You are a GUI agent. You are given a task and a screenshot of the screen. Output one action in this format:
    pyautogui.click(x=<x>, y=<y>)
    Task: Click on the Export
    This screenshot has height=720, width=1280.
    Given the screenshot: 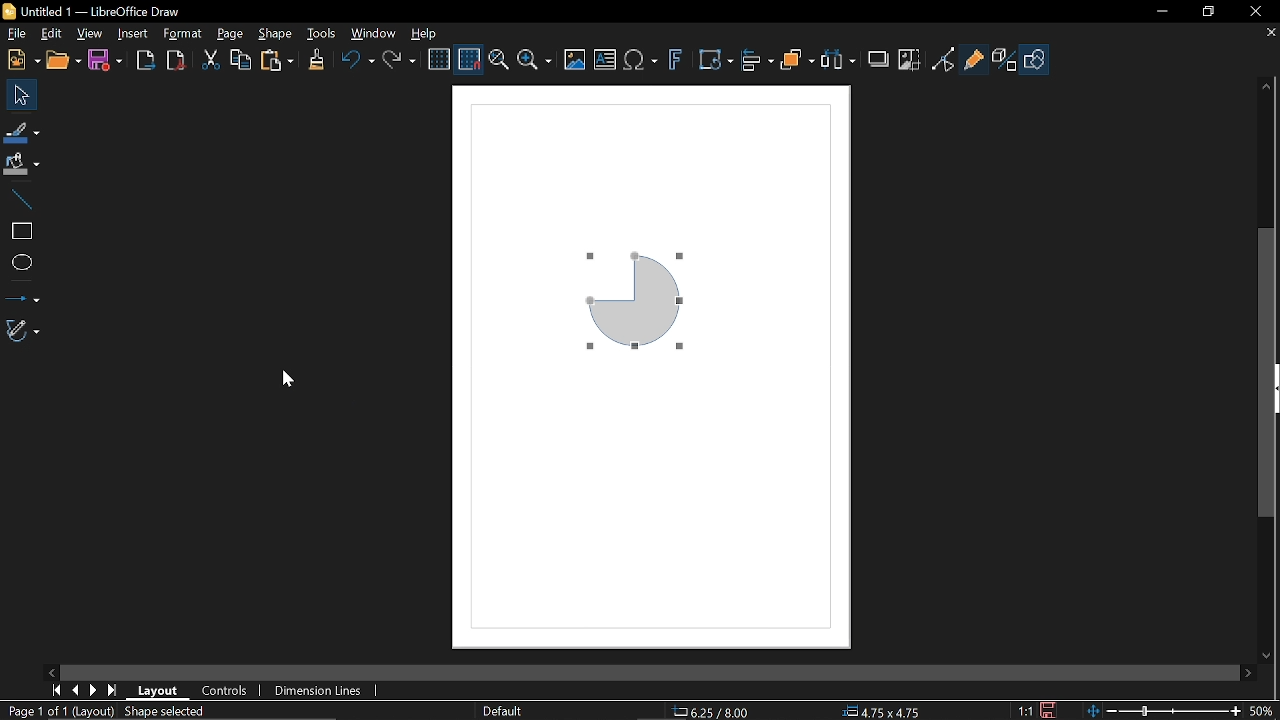 What is the action you would take?
    pyautogui.click(x=146, y=60)
    